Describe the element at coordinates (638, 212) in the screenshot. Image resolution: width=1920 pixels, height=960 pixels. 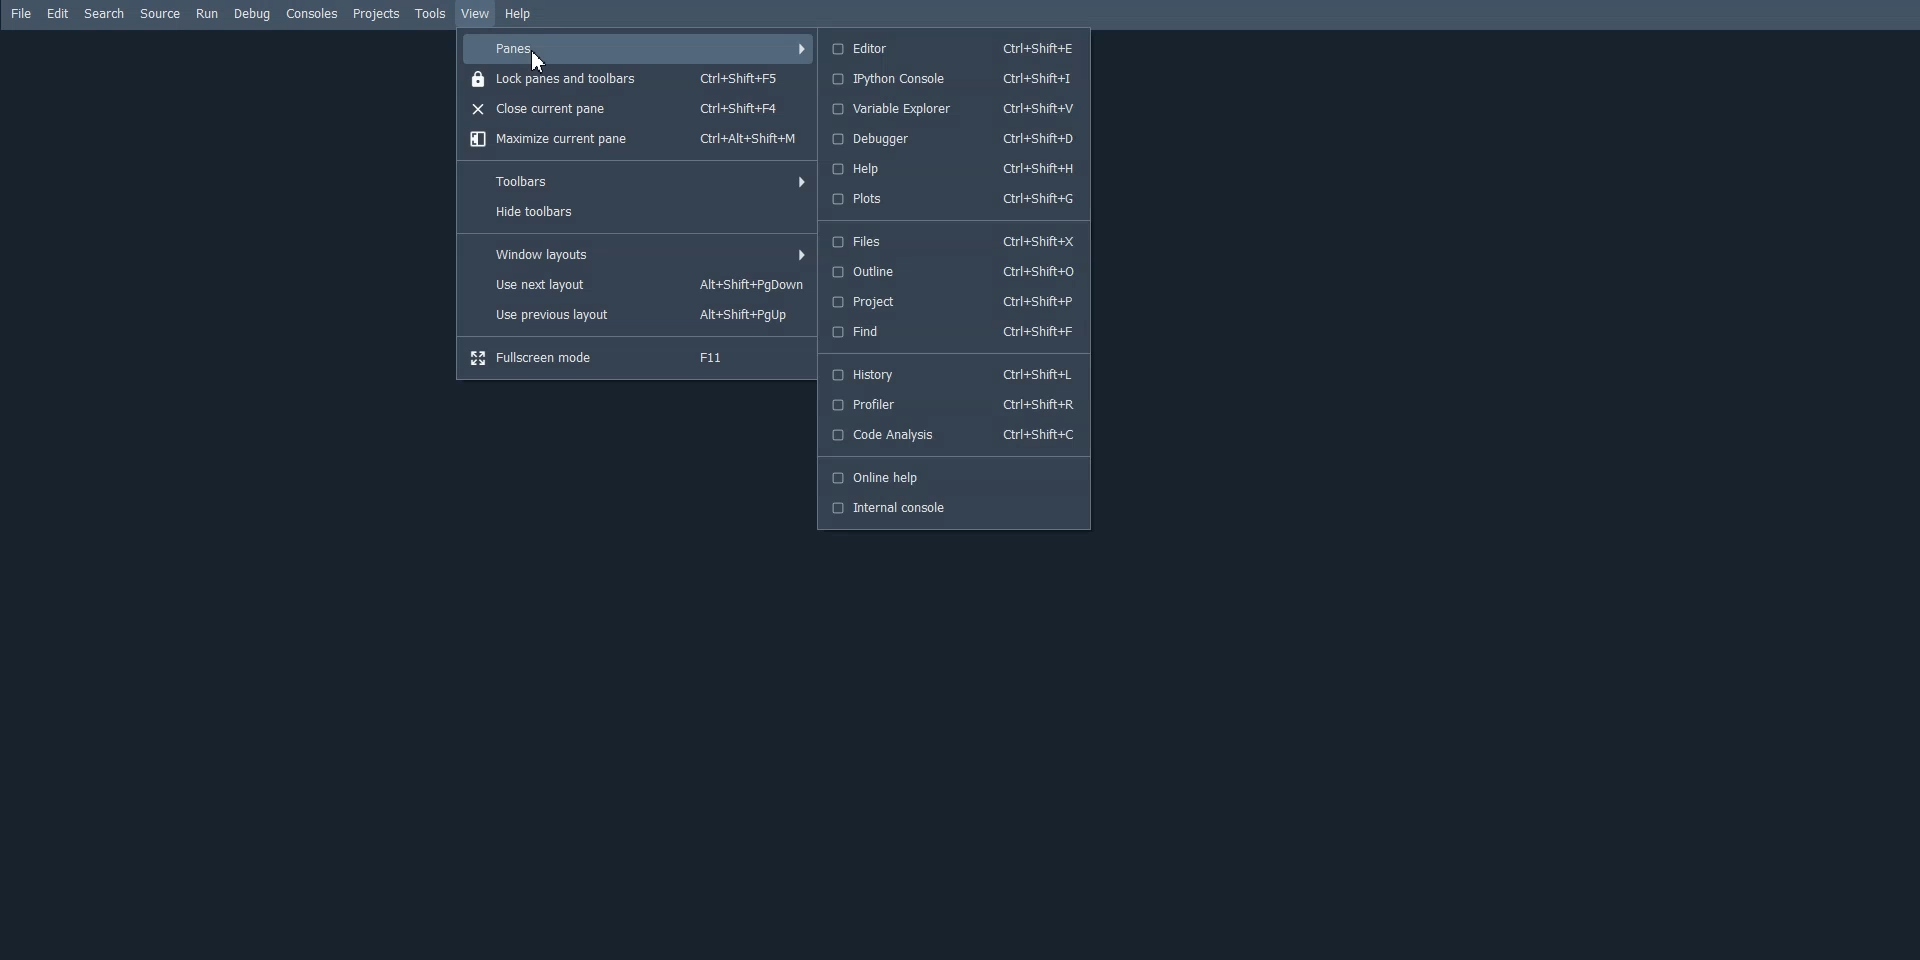
I see `Hide toolbars` at that location.